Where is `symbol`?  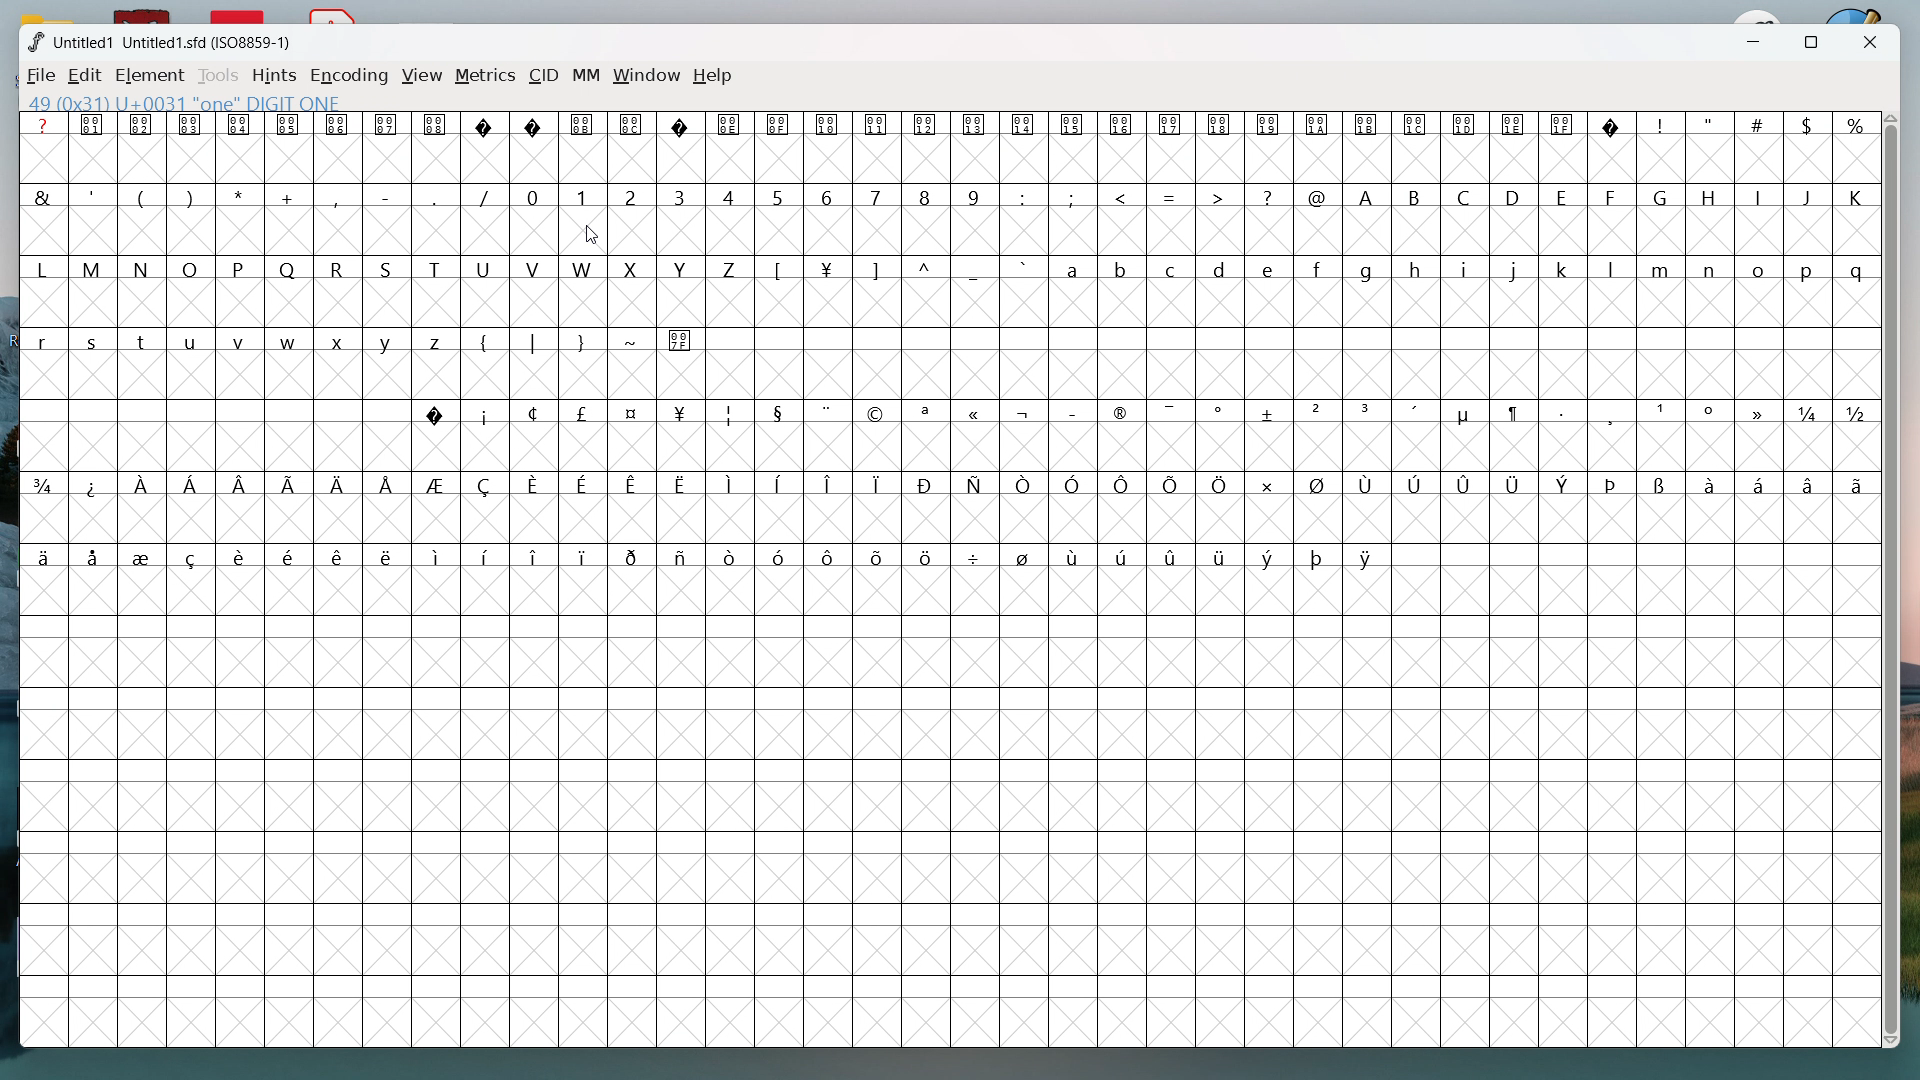
symbol is located at coordinates (435, 413).